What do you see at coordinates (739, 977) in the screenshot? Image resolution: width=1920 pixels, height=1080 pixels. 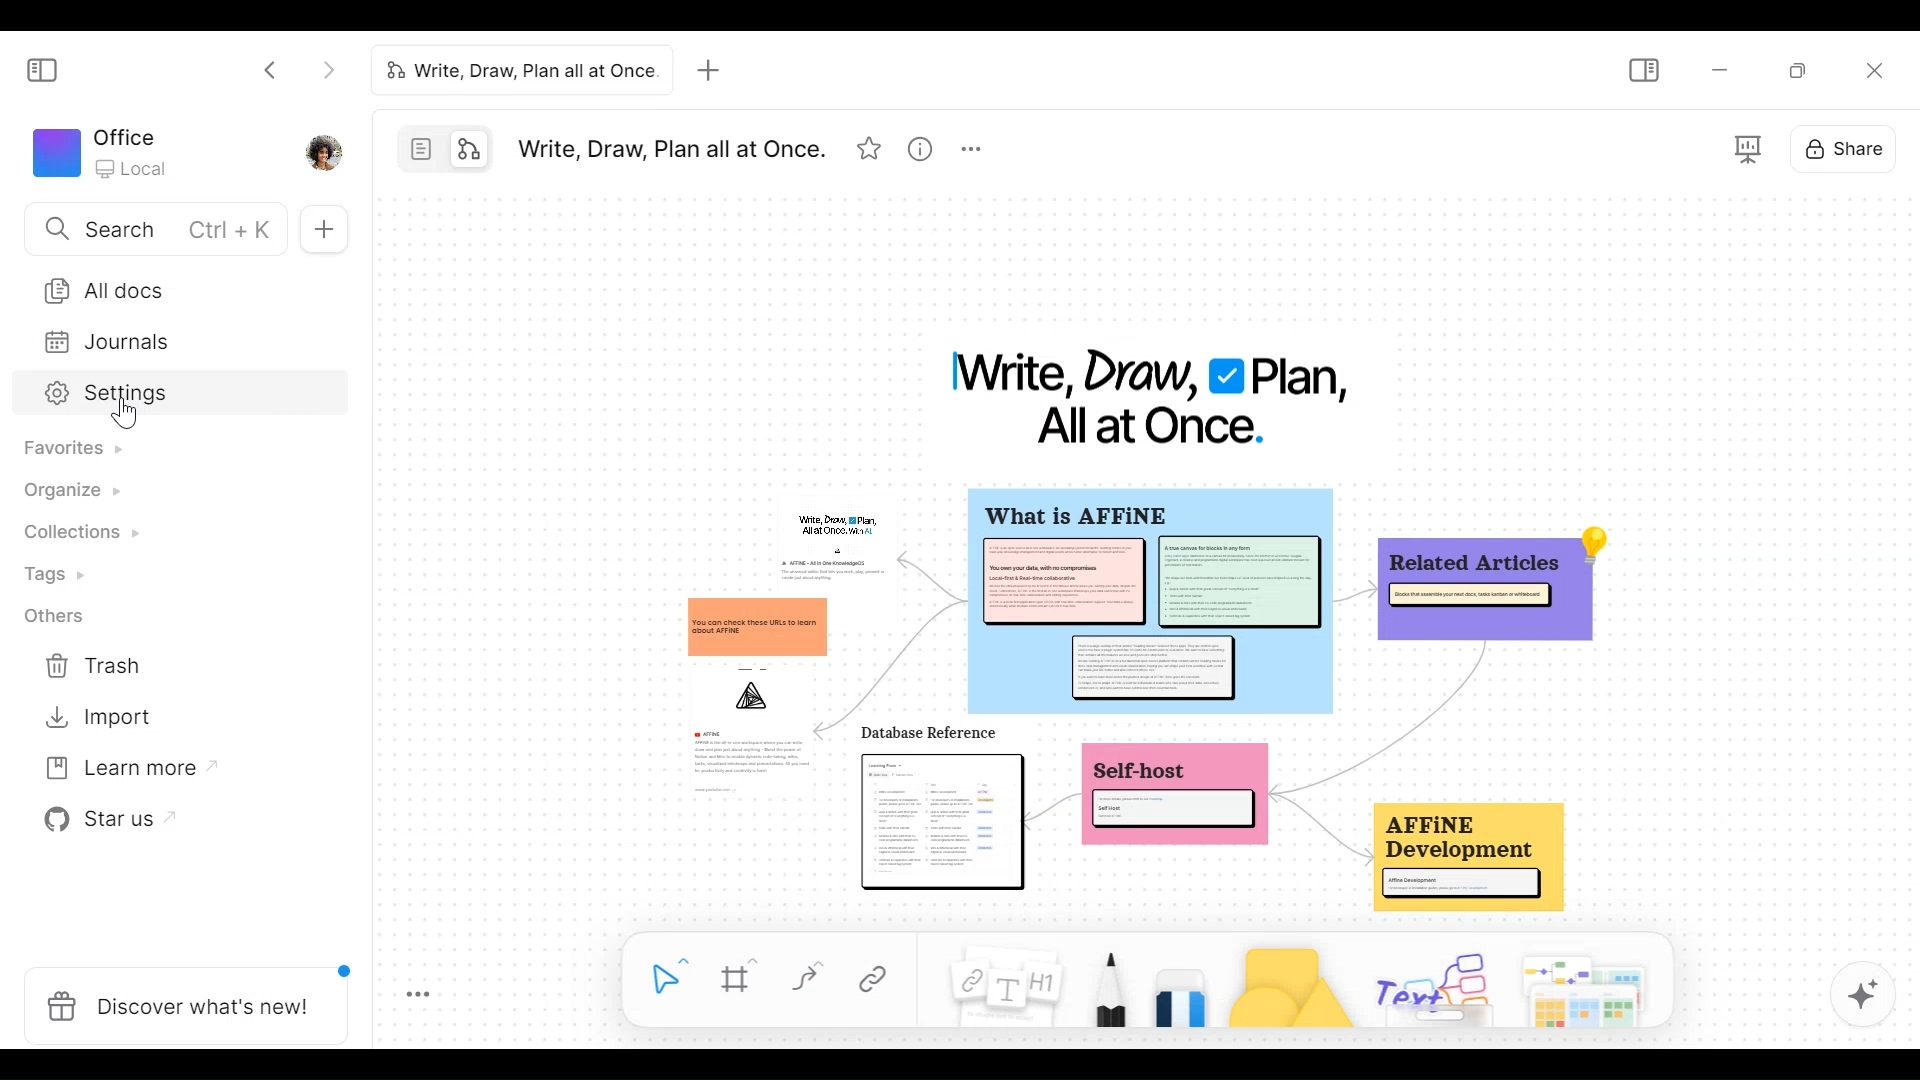 I see `Frame` at bounding box center [739, 977].